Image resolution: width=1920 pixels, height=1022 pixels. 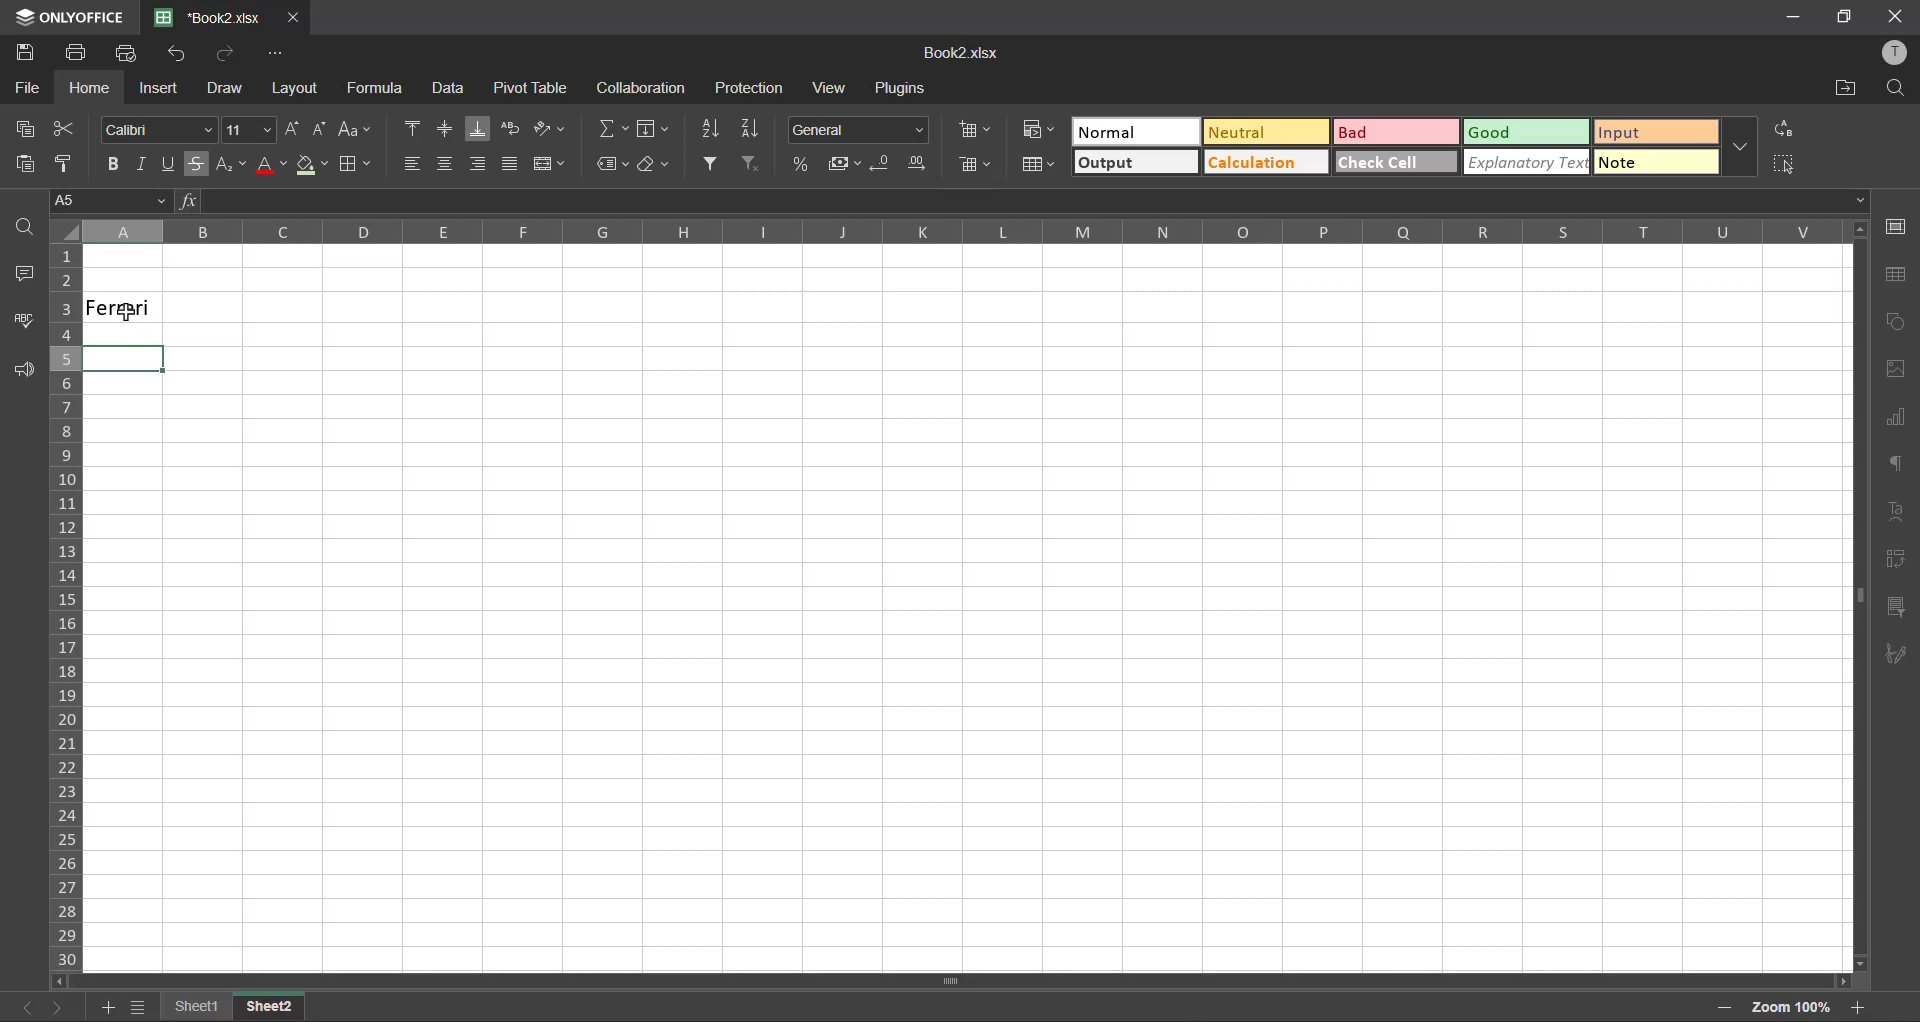 What do you see at coordinates (160, 90) in the screenshot?
I see `insert` at bounding box center [160, 90].